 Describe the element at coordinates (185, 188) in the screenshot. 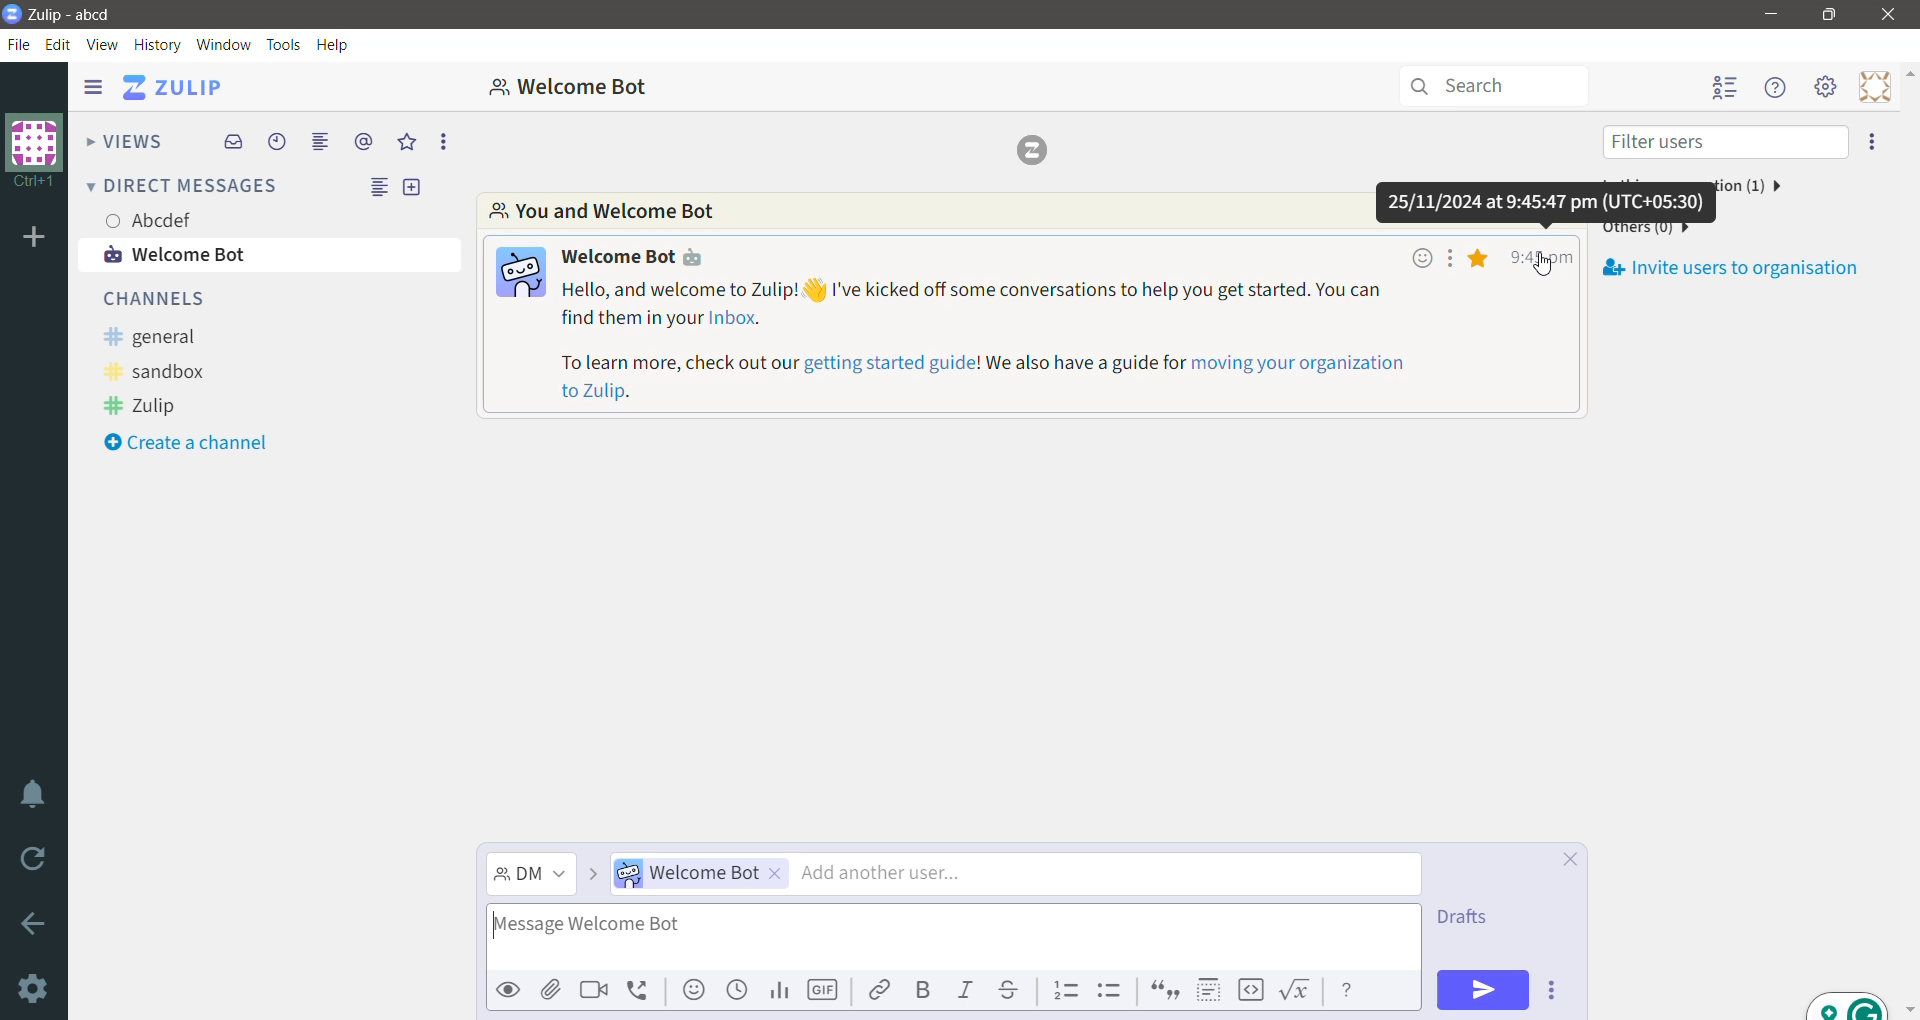

I see `Direct Messages` at that location.